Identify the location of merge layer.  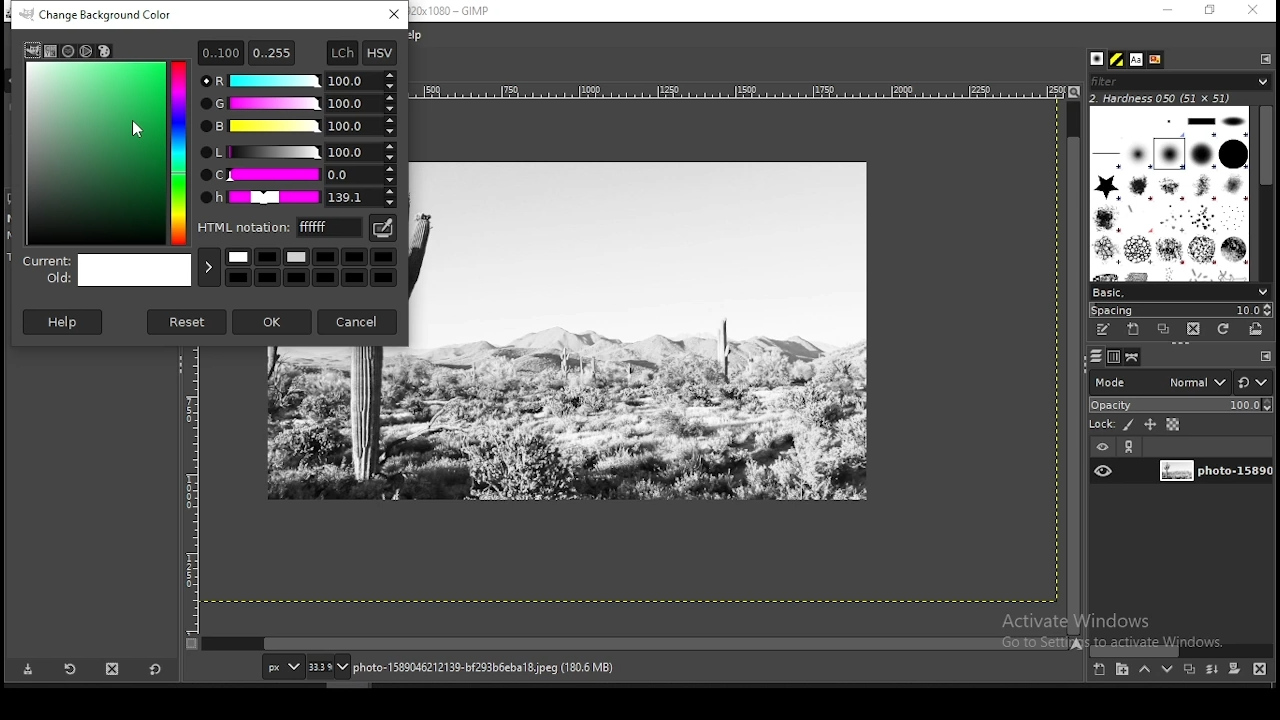
(1214, 669).